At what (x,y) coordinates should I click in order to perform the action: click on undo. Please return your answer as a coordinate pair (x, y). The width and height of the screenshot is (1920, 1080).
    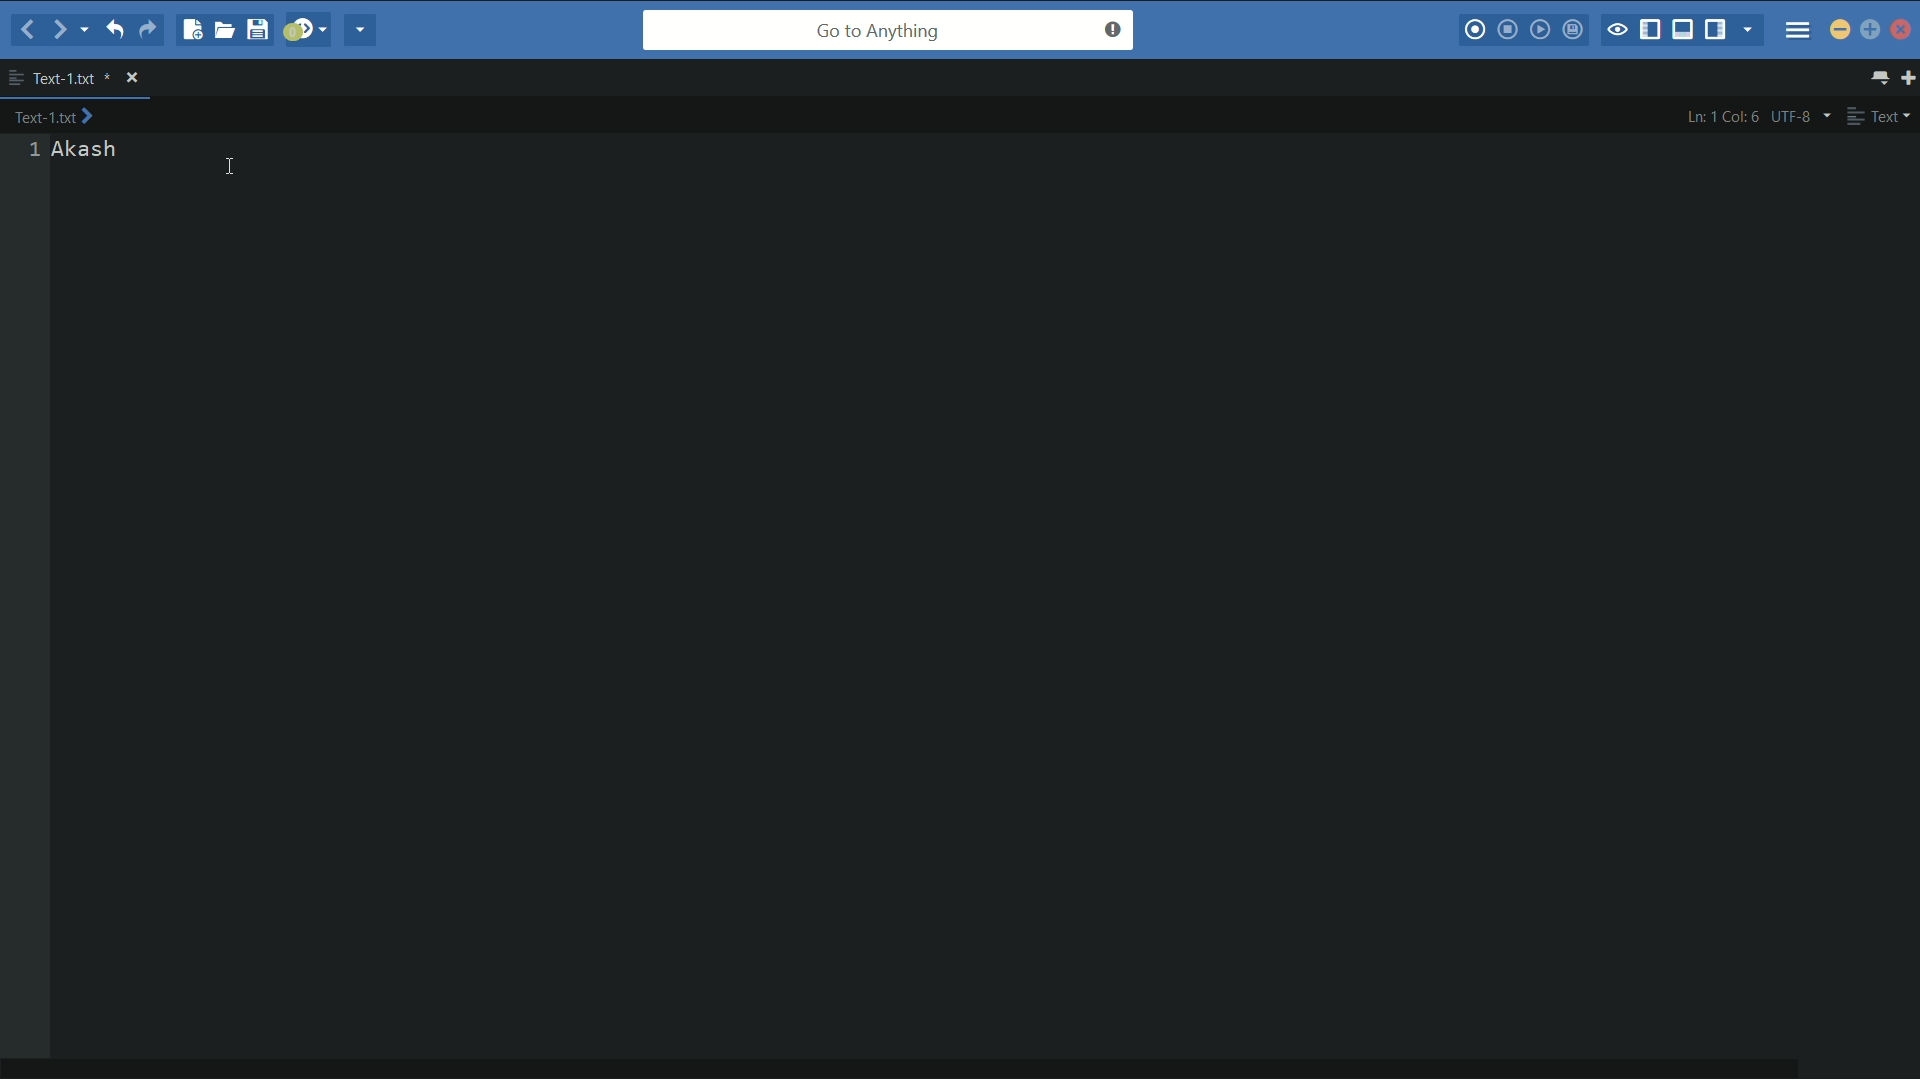
    Looking at the image, I should click on (112, 29).